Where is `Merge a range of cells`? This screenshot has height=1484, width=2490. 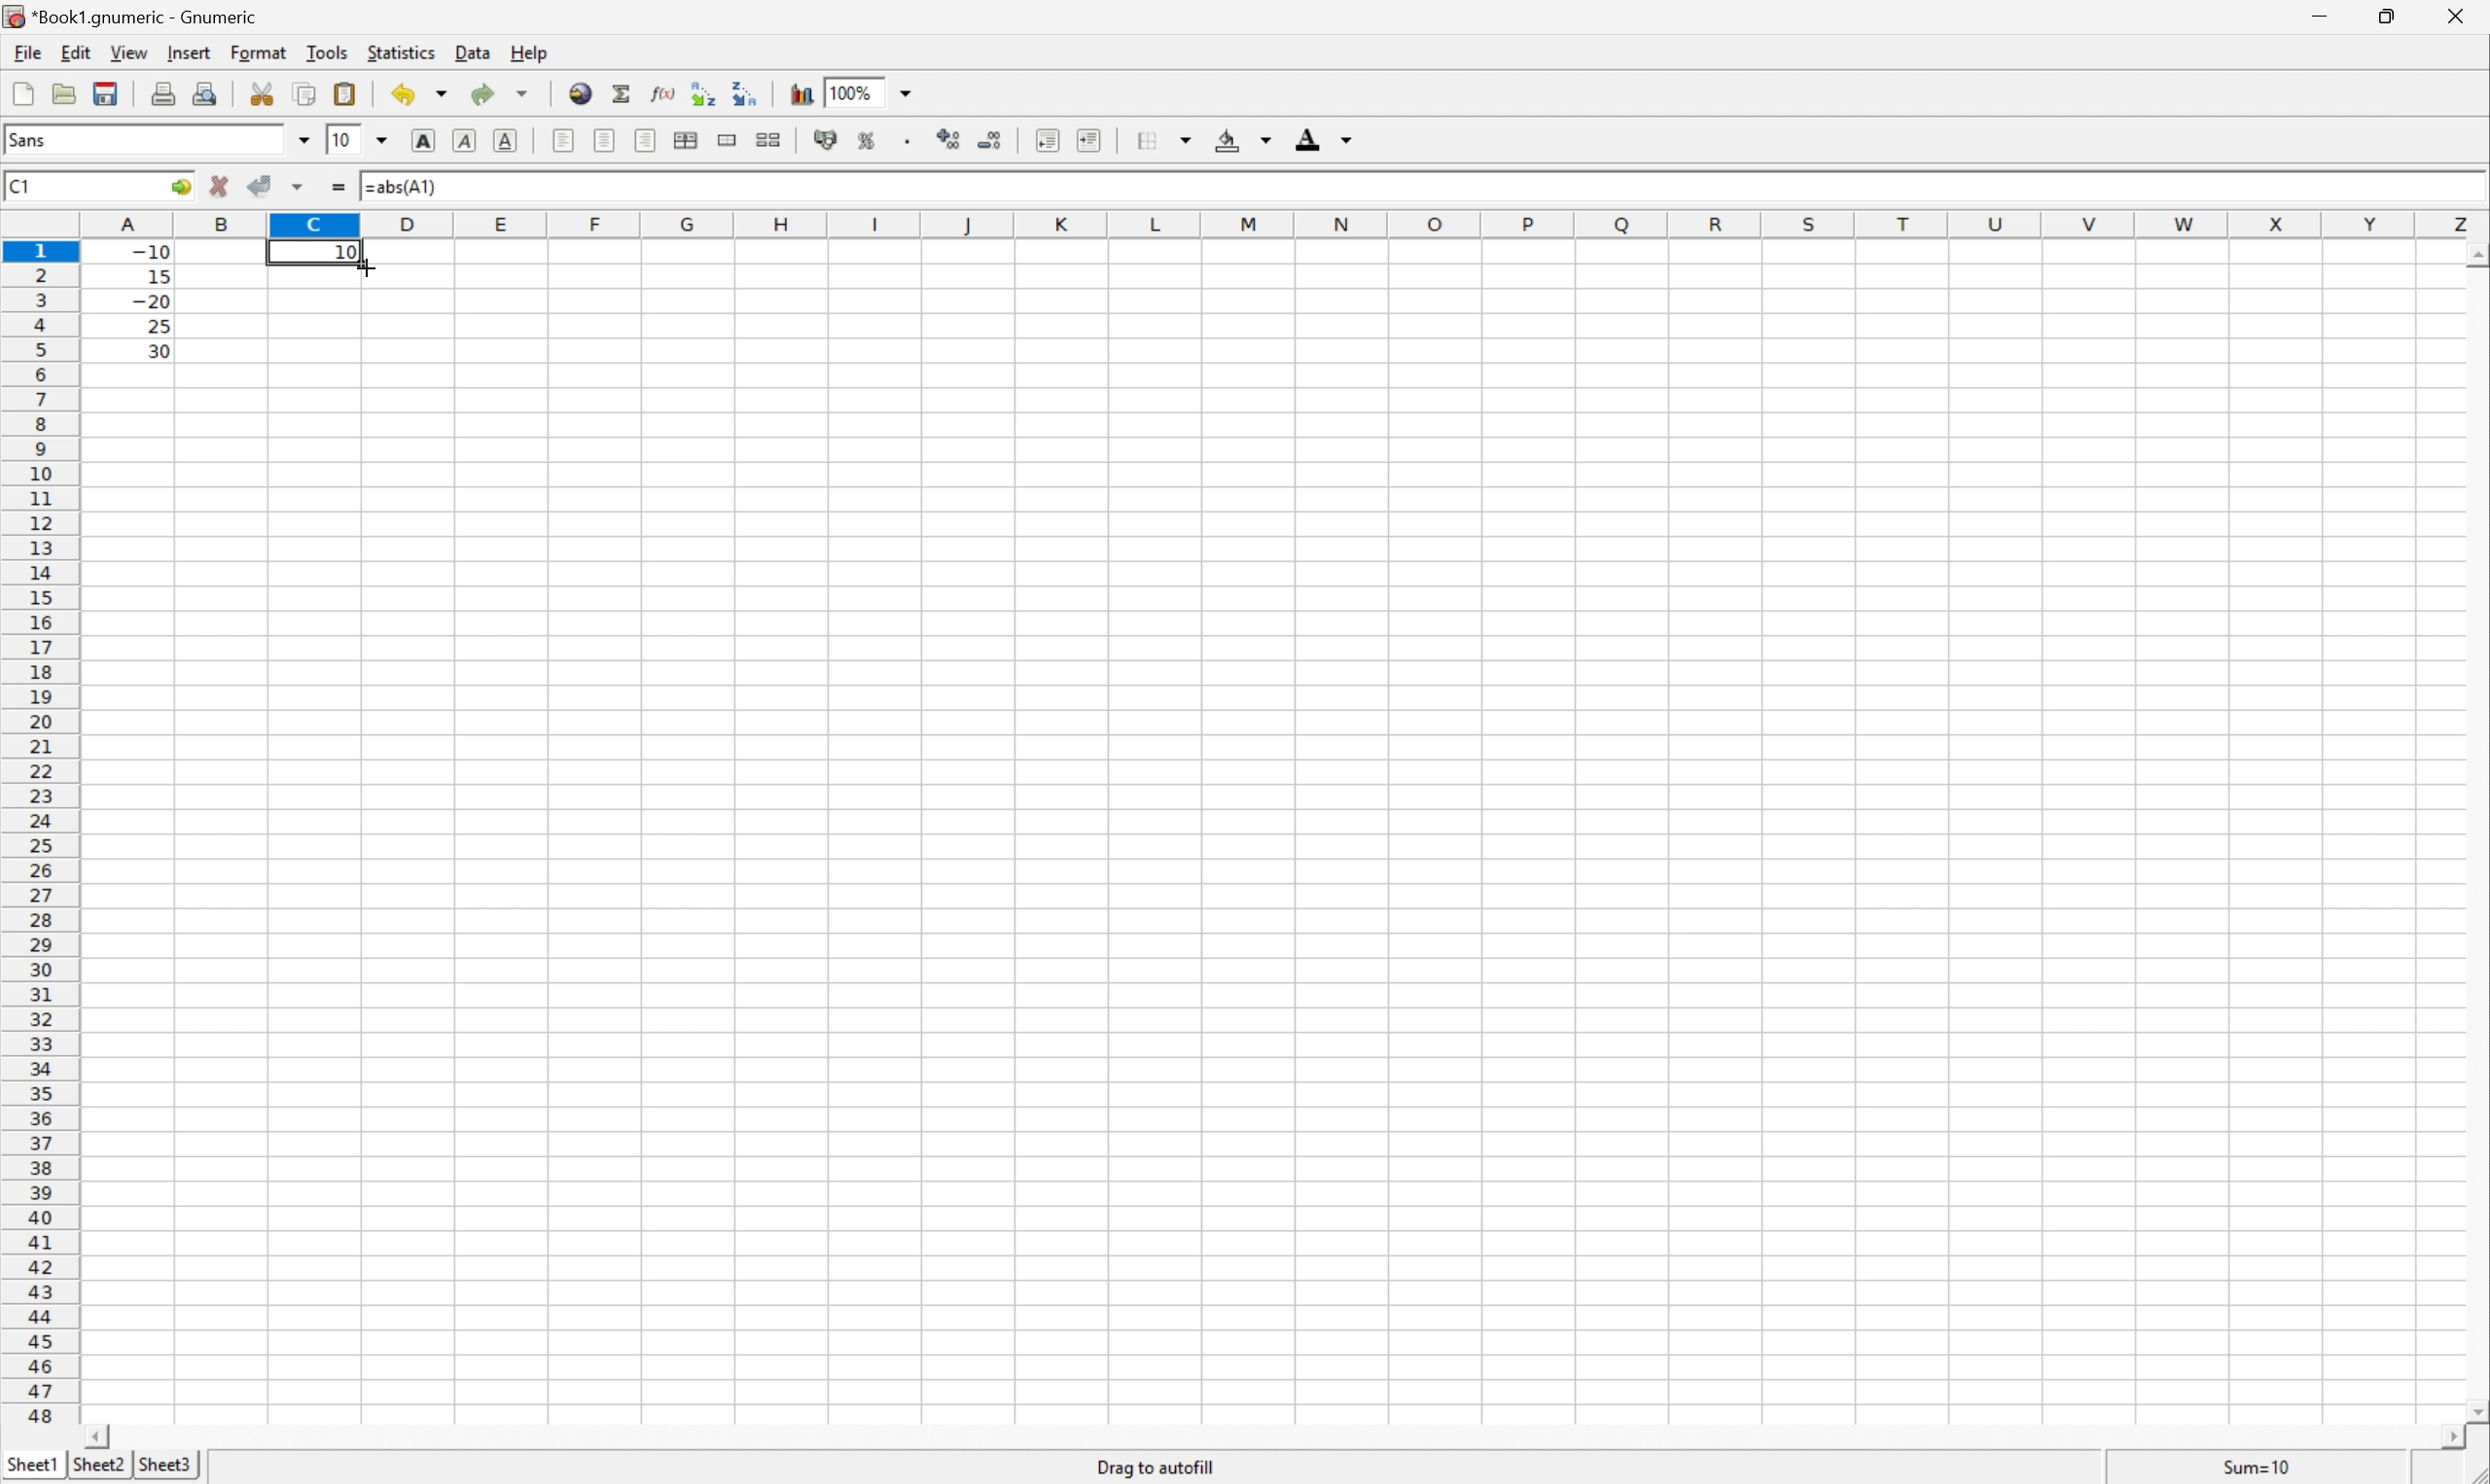
Merge a range of cells is located at coordinates (730, 140).